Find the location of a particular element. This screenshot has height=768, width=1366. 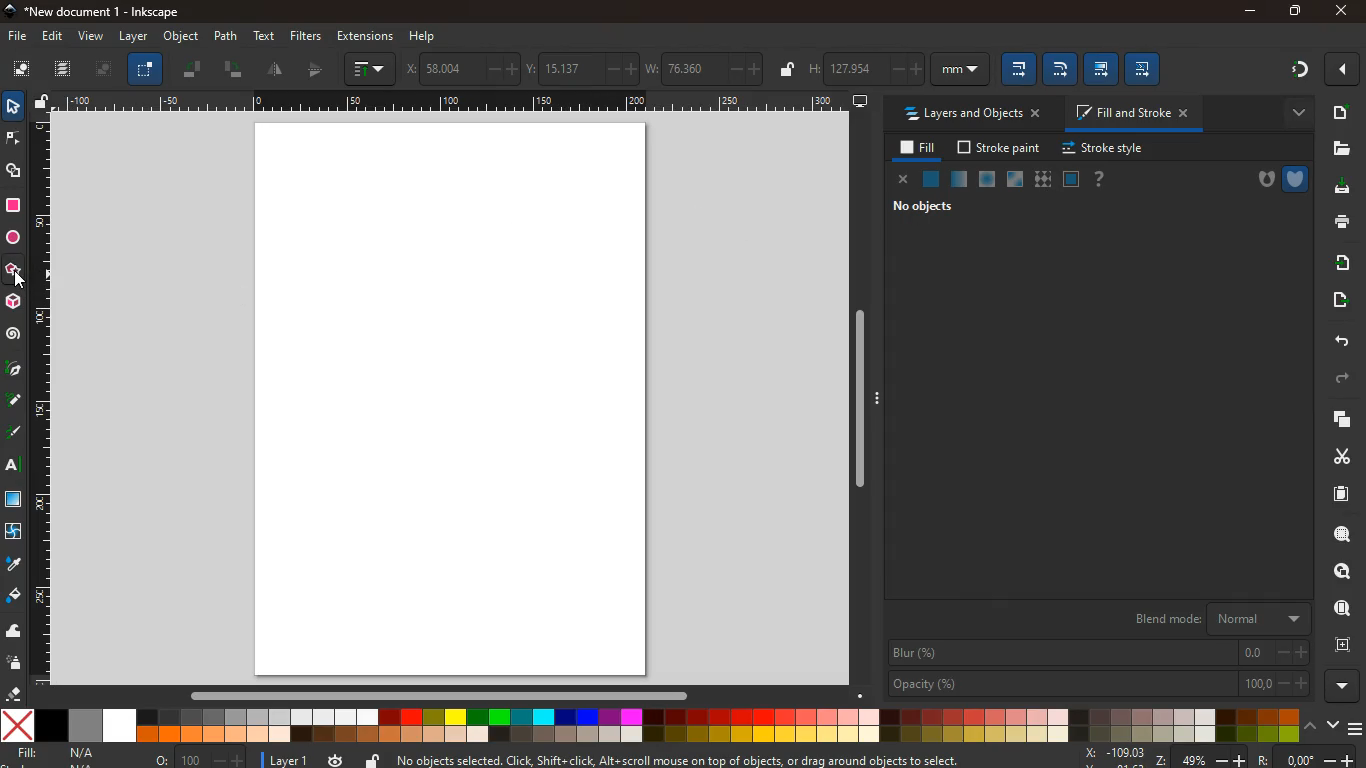

view is located at coordinates (93, 36).